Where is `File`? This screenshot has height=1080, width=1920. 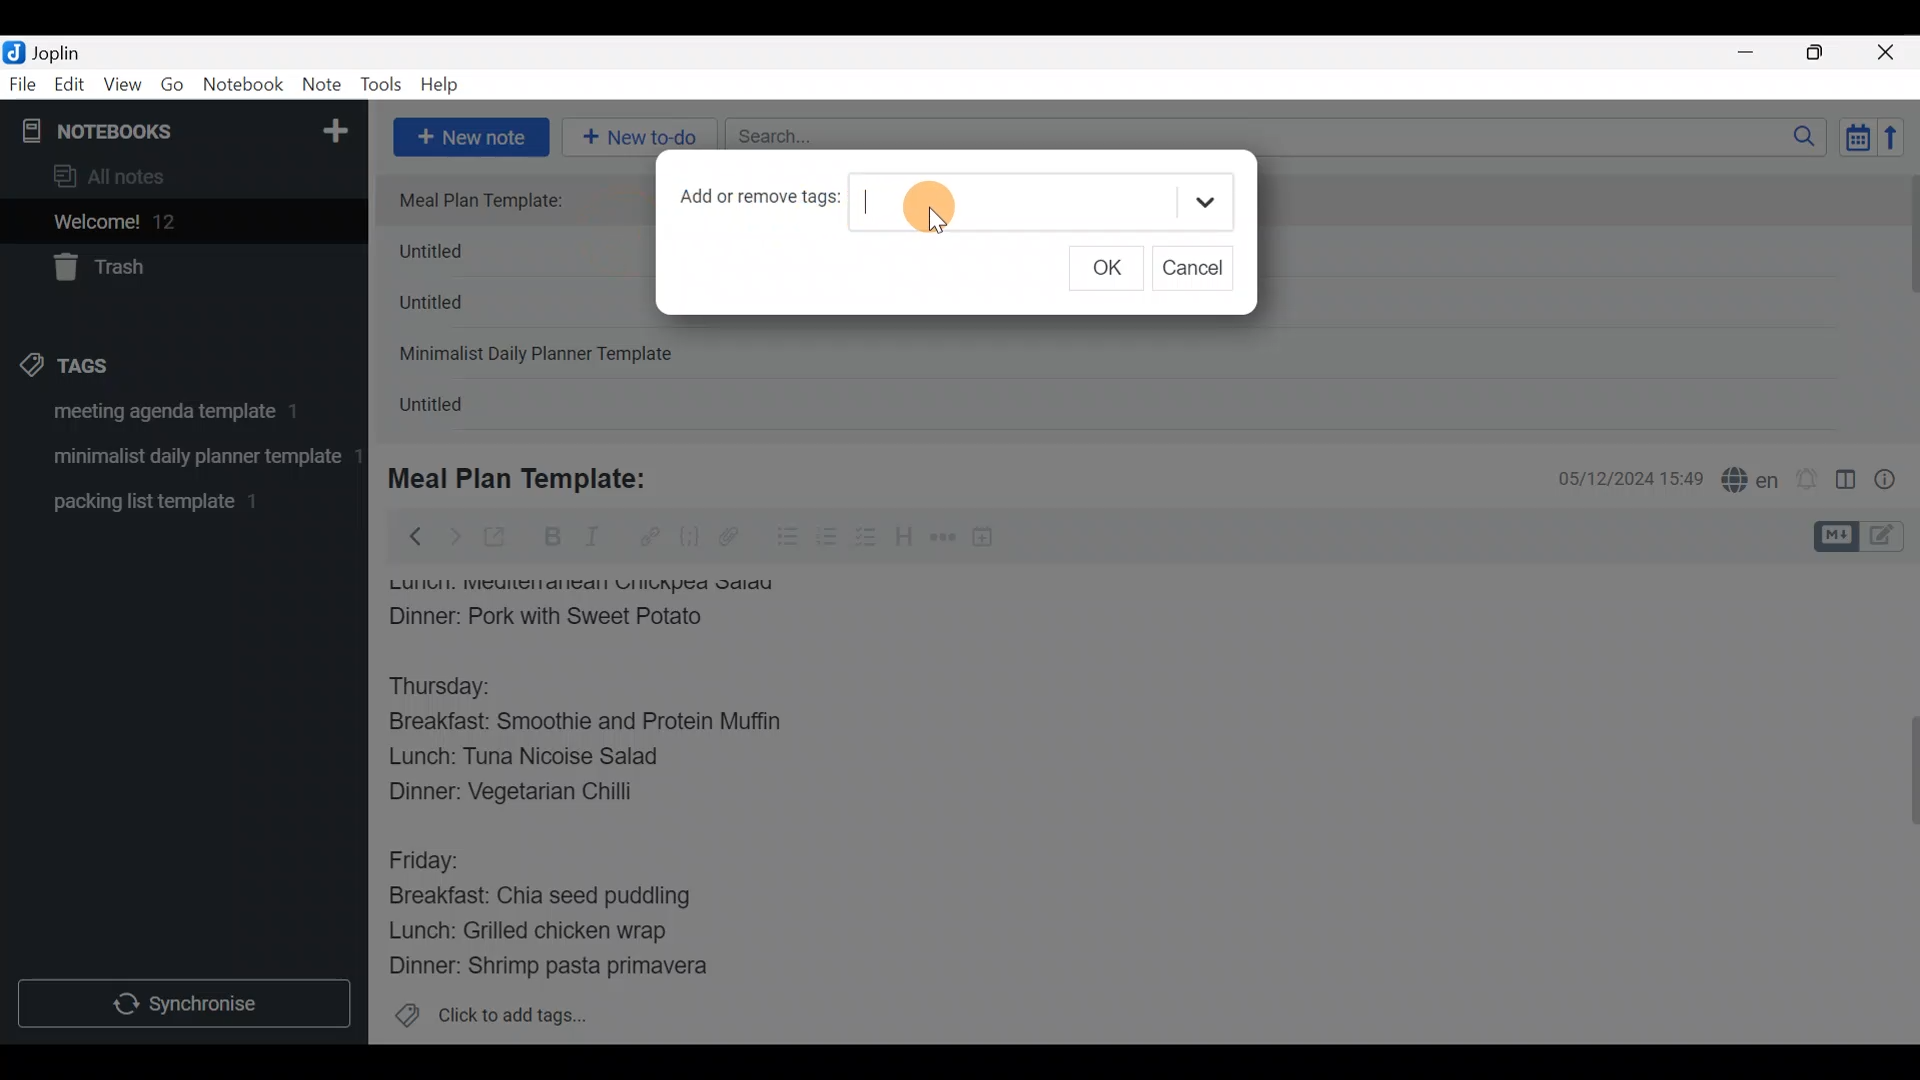
File is located at coordinates (24, 85).